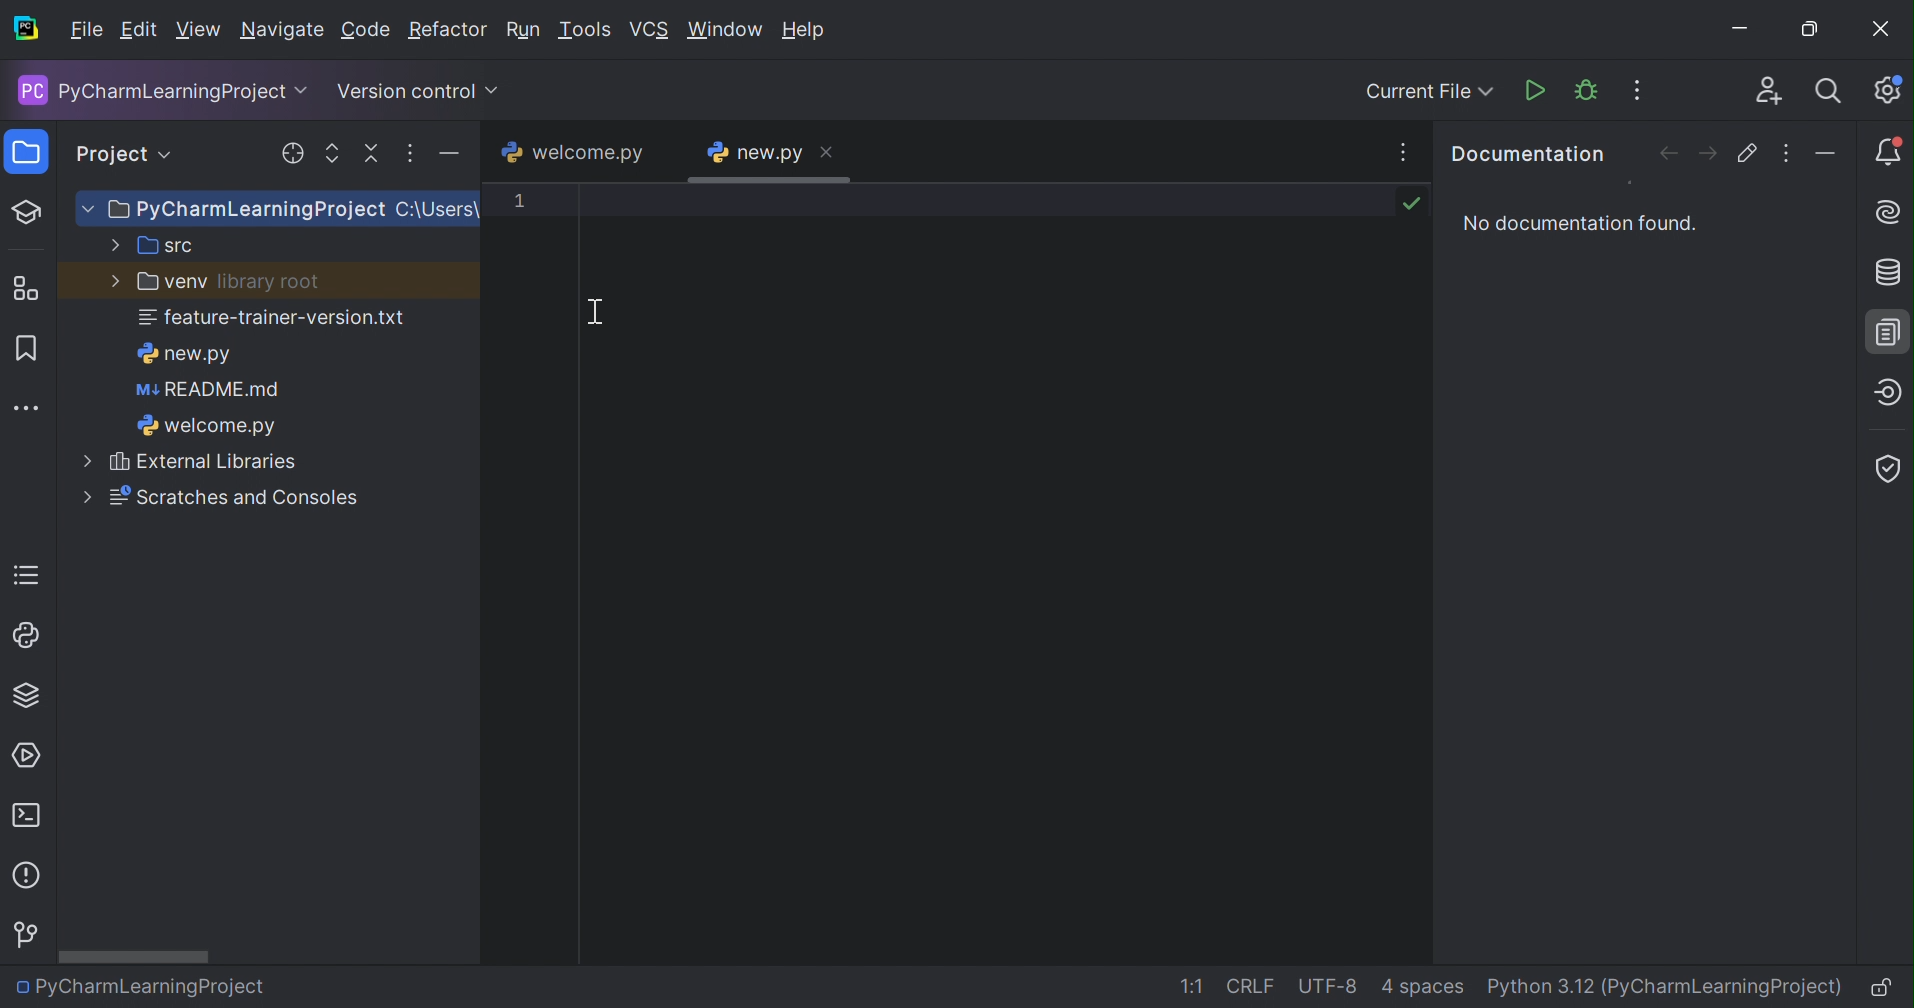  What do you see at coordinates (370, 155) in the screenshot?
I see `collapse all` at bounding box center [370, 155].